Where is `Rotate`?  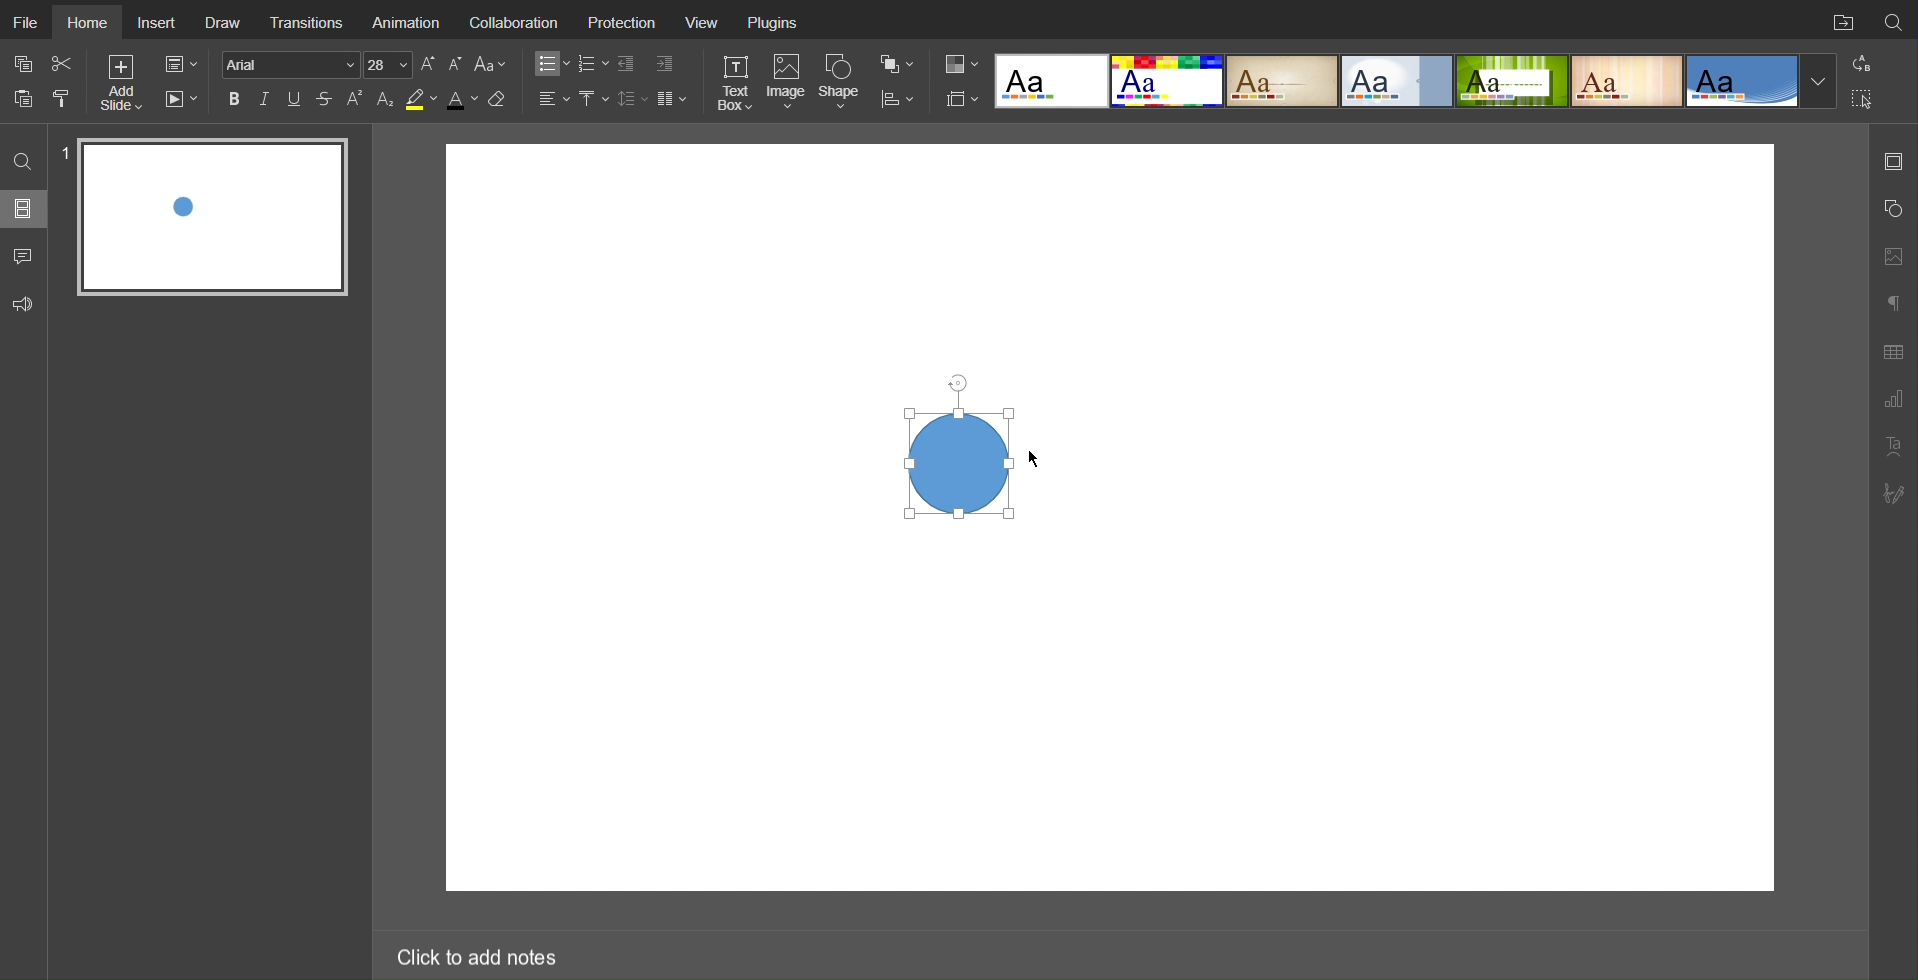 Rotate is located at coordinates (956, 379).